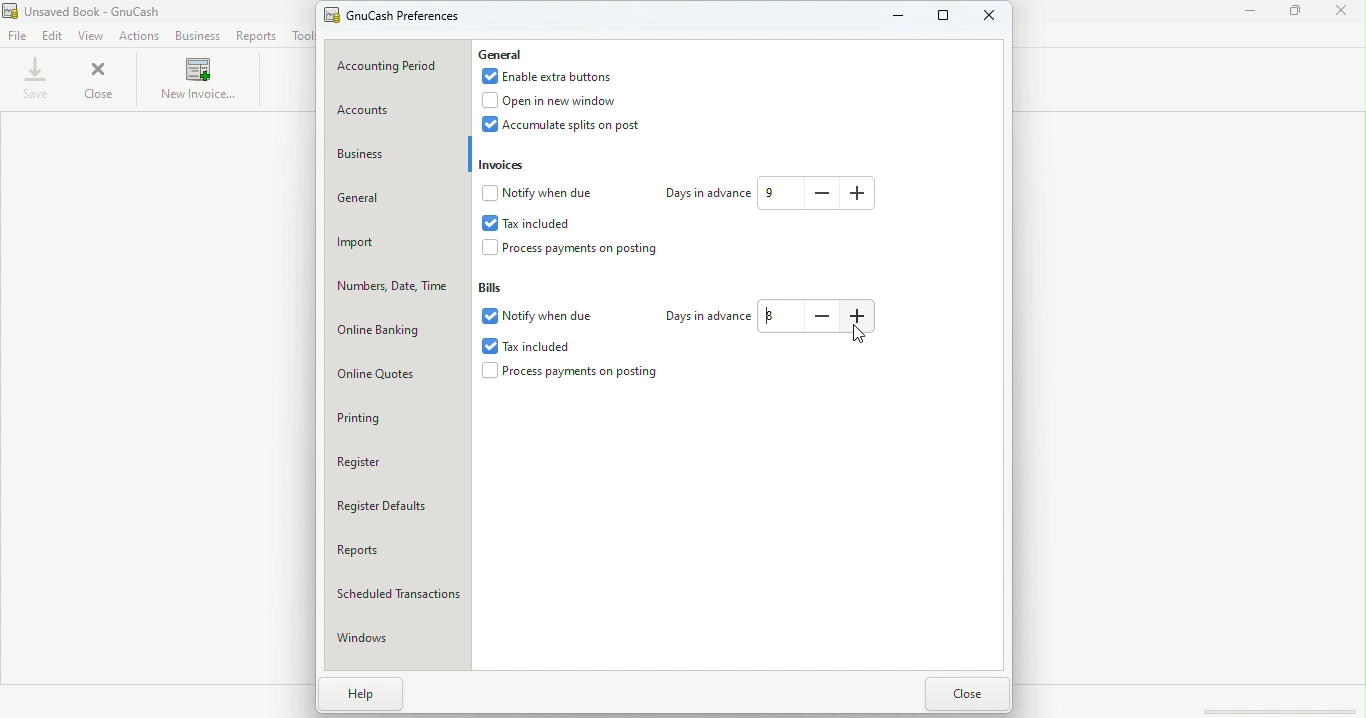 This screenshot has width=1366, height=718. Describe the element at coordinates (780, 317) in the screenshot. I see `Text box` at that location.